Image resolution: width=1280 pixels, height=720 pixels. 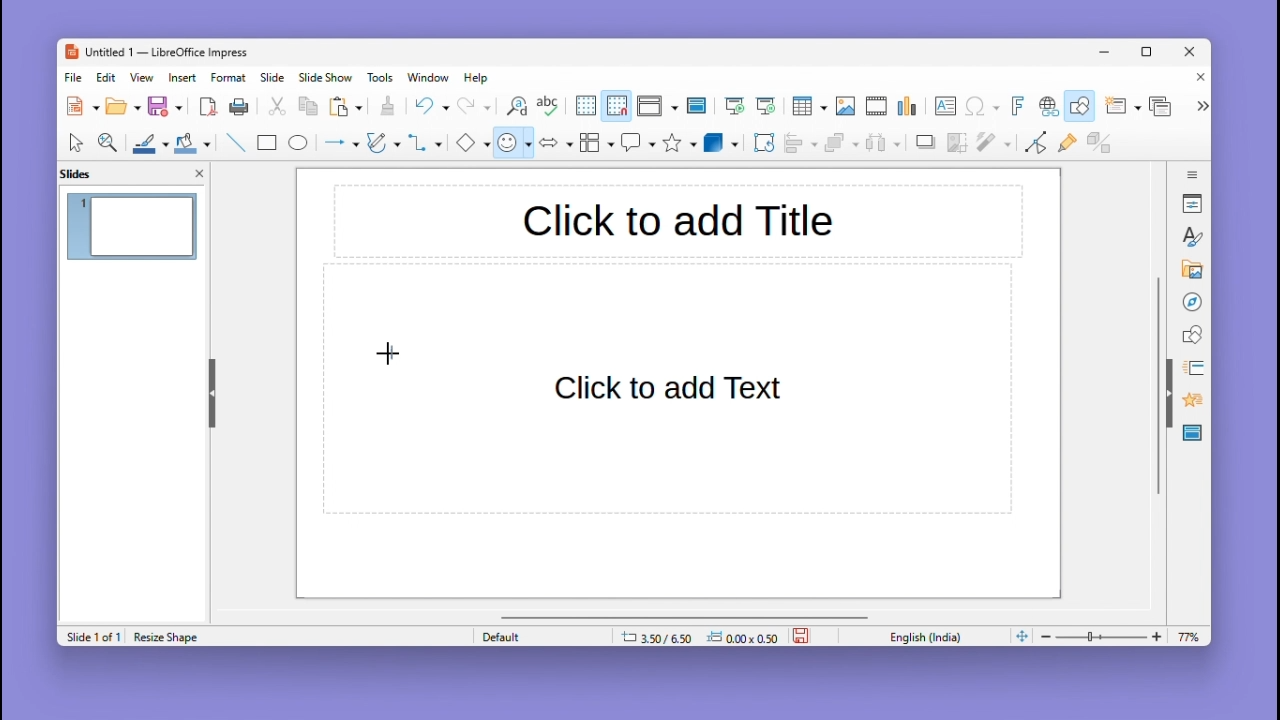 What do you see at coordinates (1196, 79) in the screenshot?
I see `Close` at bounding box center [1196, 79].